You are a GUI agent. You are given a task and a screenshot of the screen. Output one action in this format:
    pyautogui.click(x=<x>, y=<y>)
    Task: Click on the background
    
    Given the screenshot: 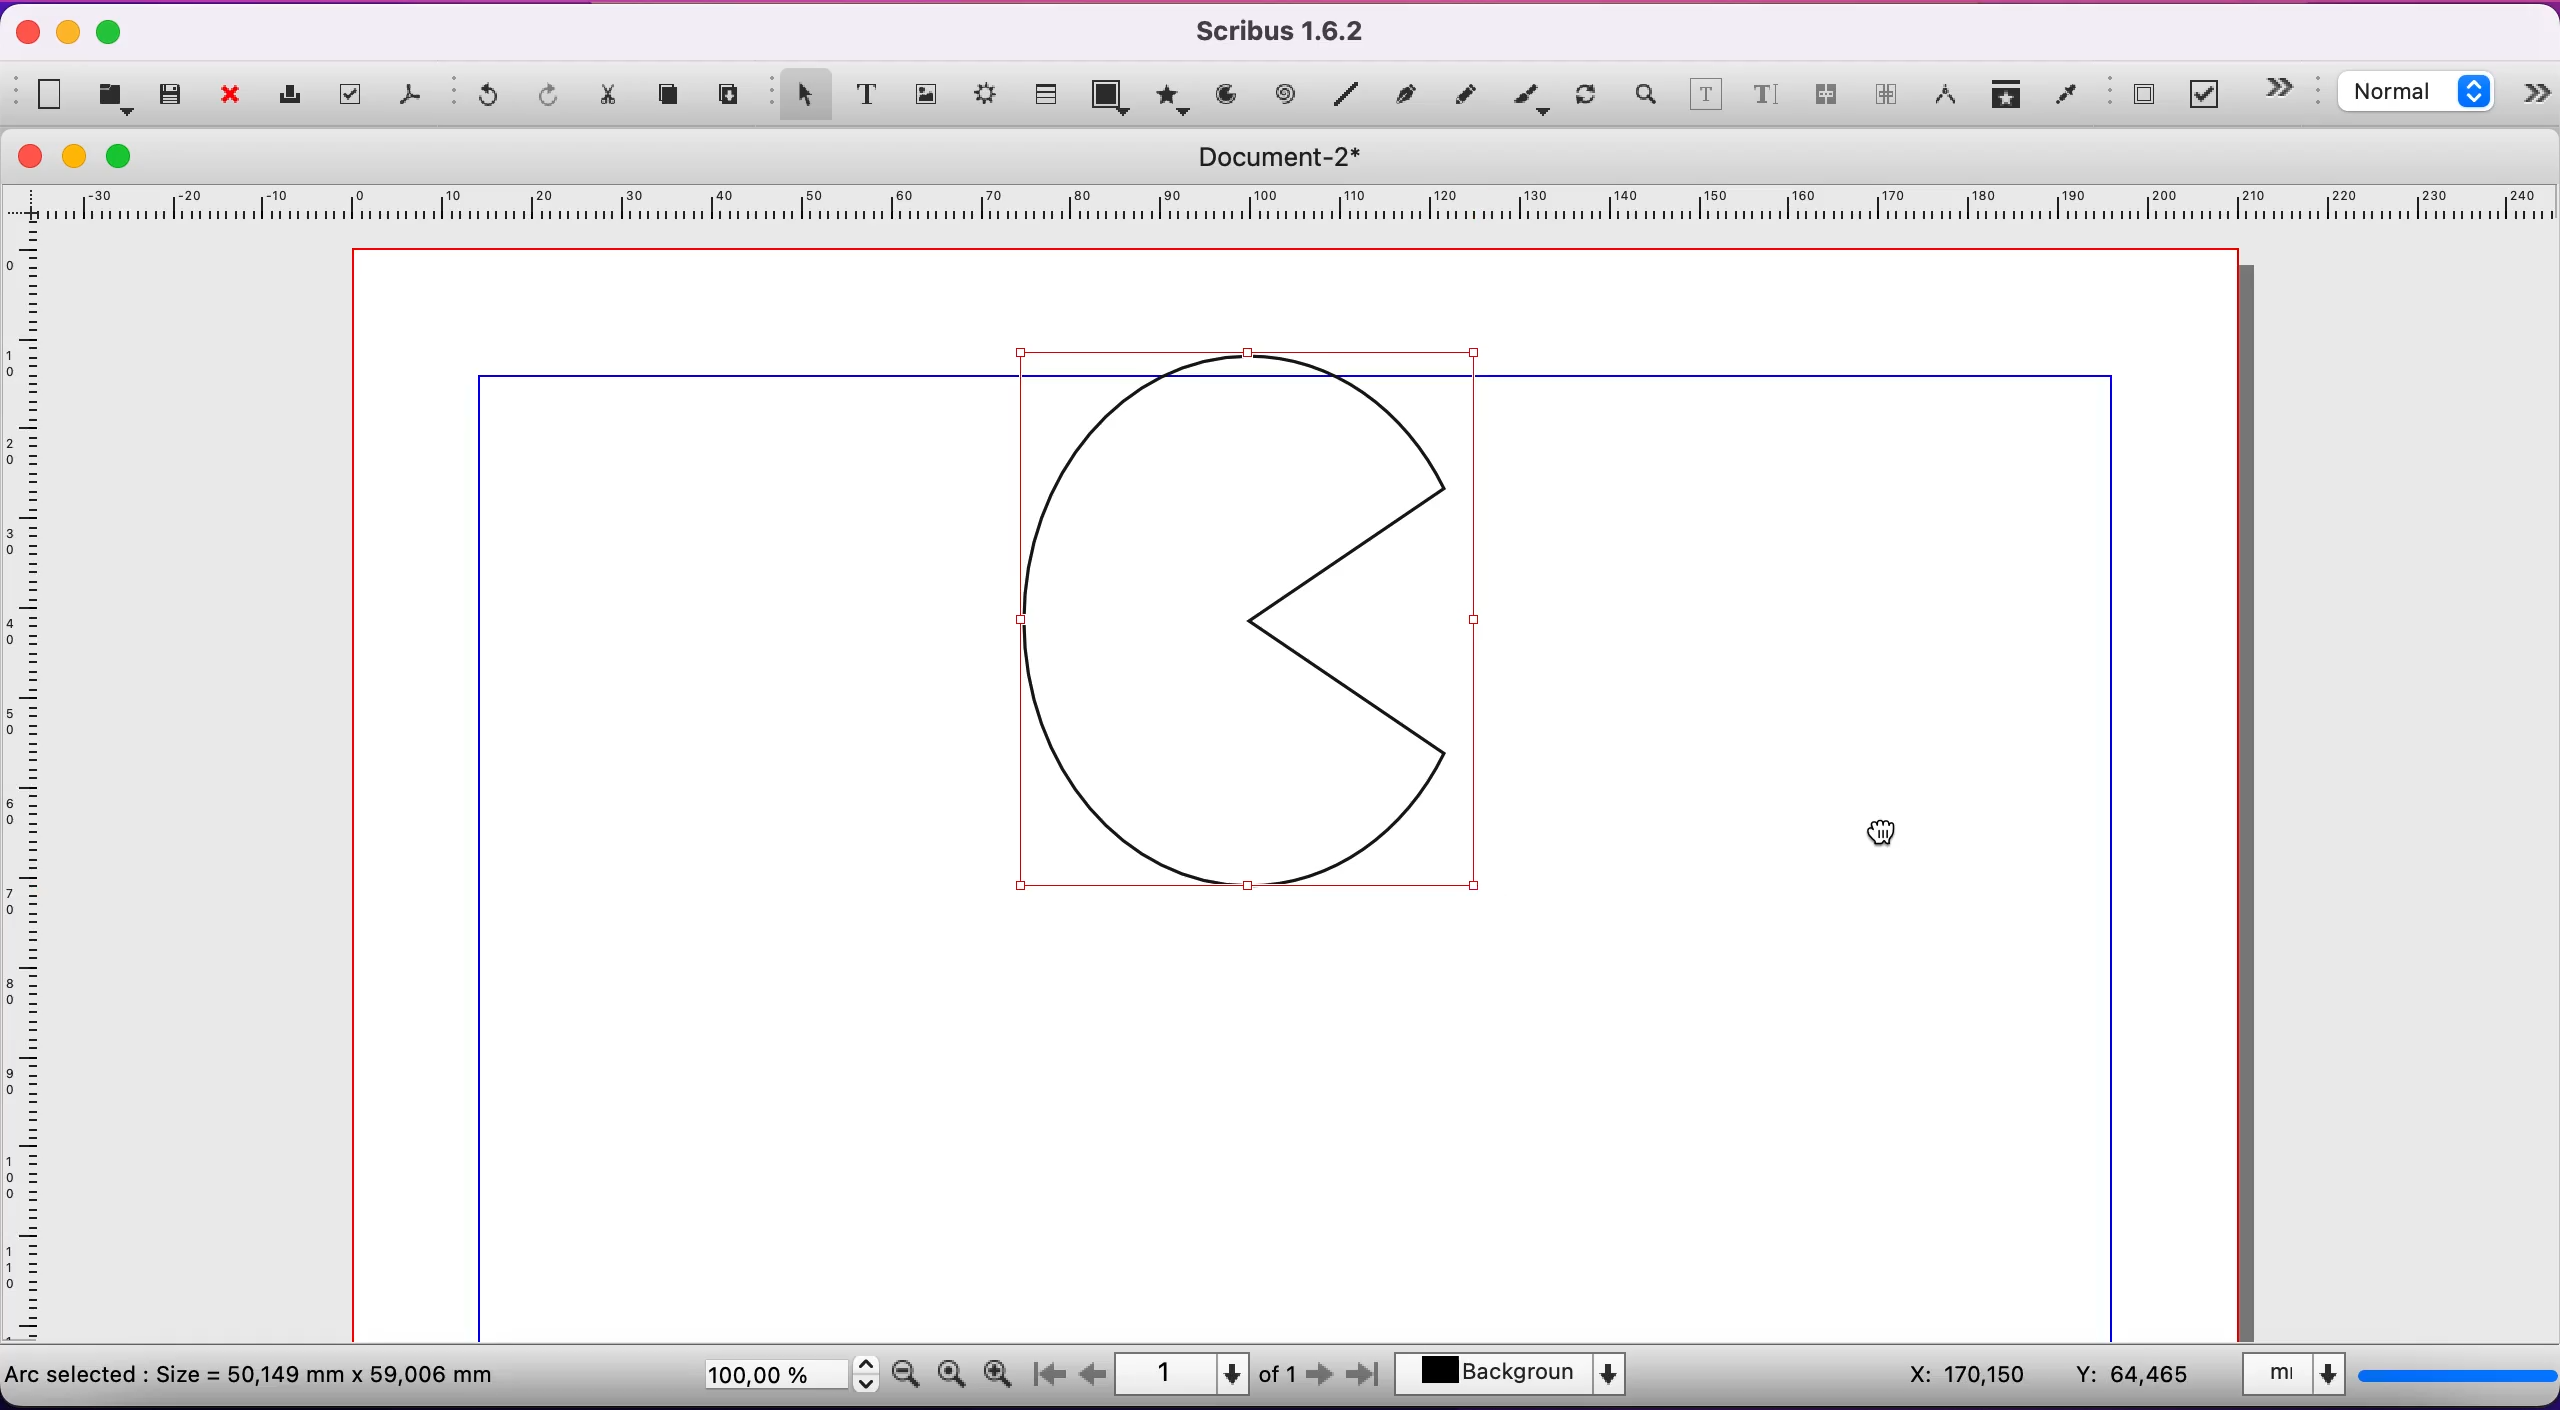 What is the action you would take?
    pyautogui.click(x=1523, y=1377)
    